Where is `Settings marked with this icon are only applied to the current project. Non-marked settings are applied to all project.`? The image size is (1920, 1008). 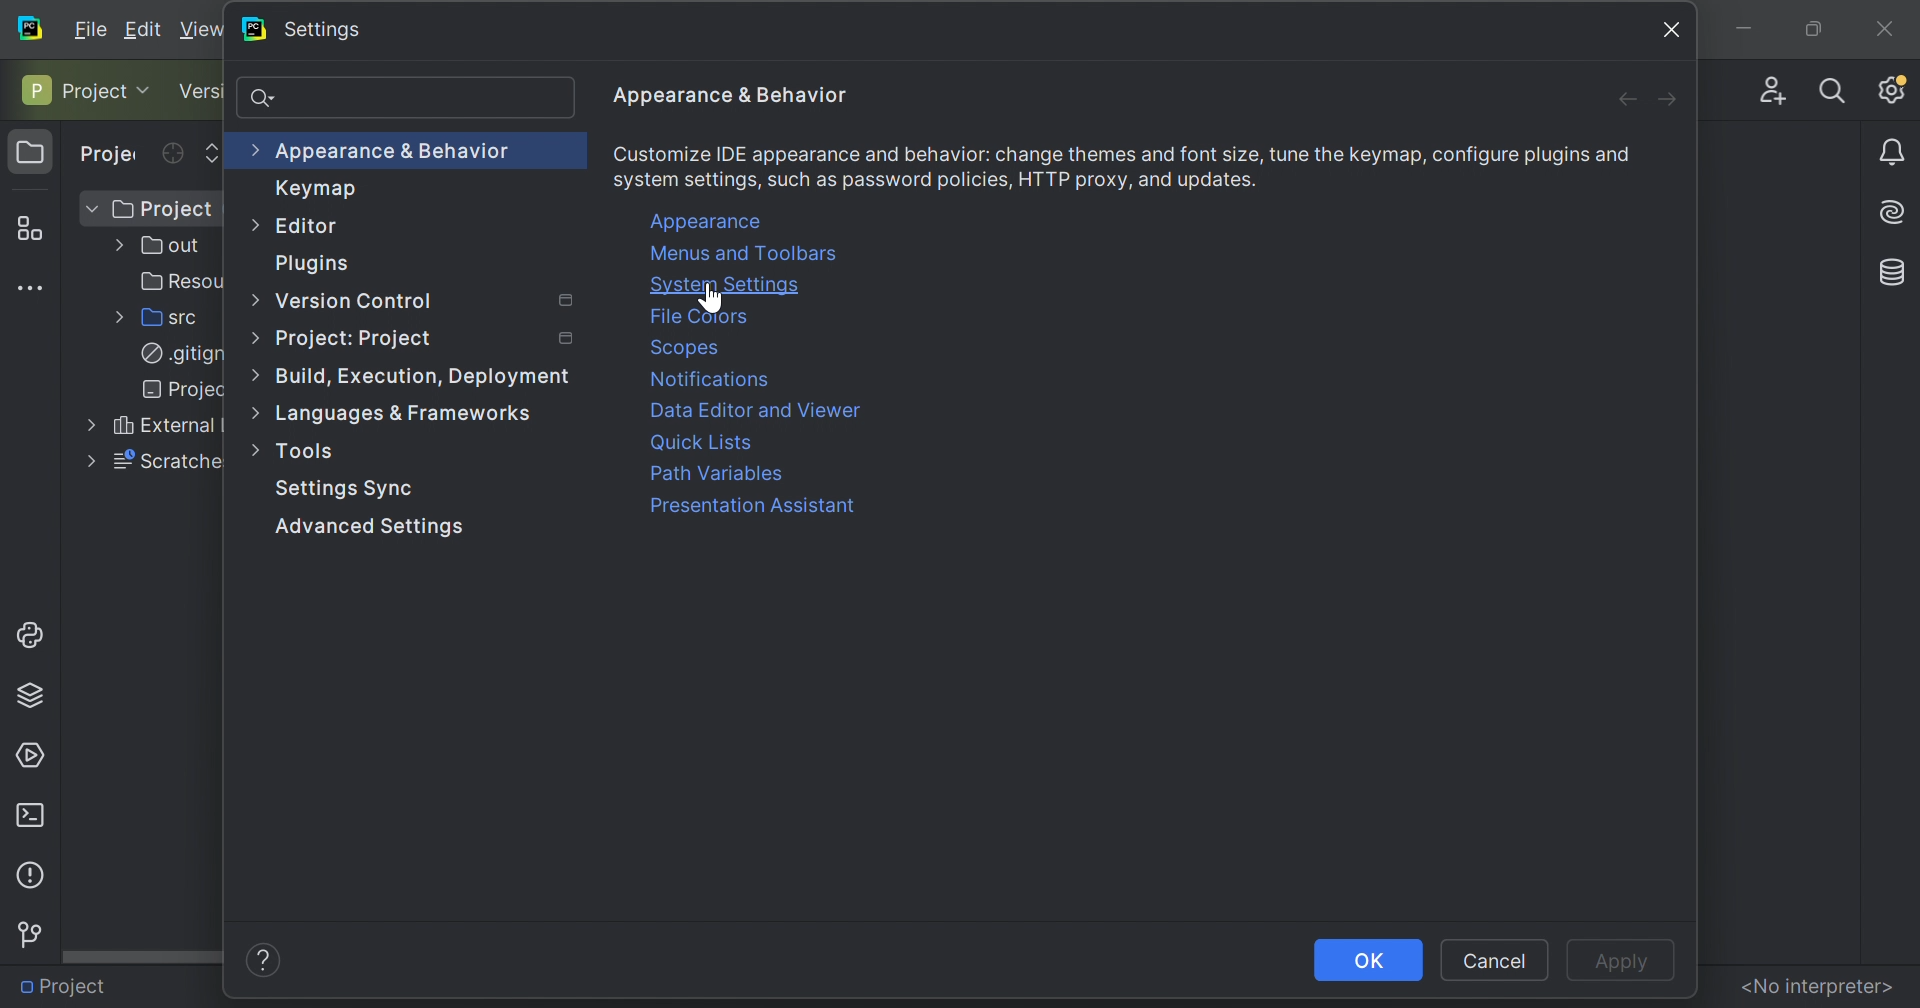
Settings marked with this icon are only applied to the current project. Non-marked settings are applied to all project. is located at coordinates (564, 301).